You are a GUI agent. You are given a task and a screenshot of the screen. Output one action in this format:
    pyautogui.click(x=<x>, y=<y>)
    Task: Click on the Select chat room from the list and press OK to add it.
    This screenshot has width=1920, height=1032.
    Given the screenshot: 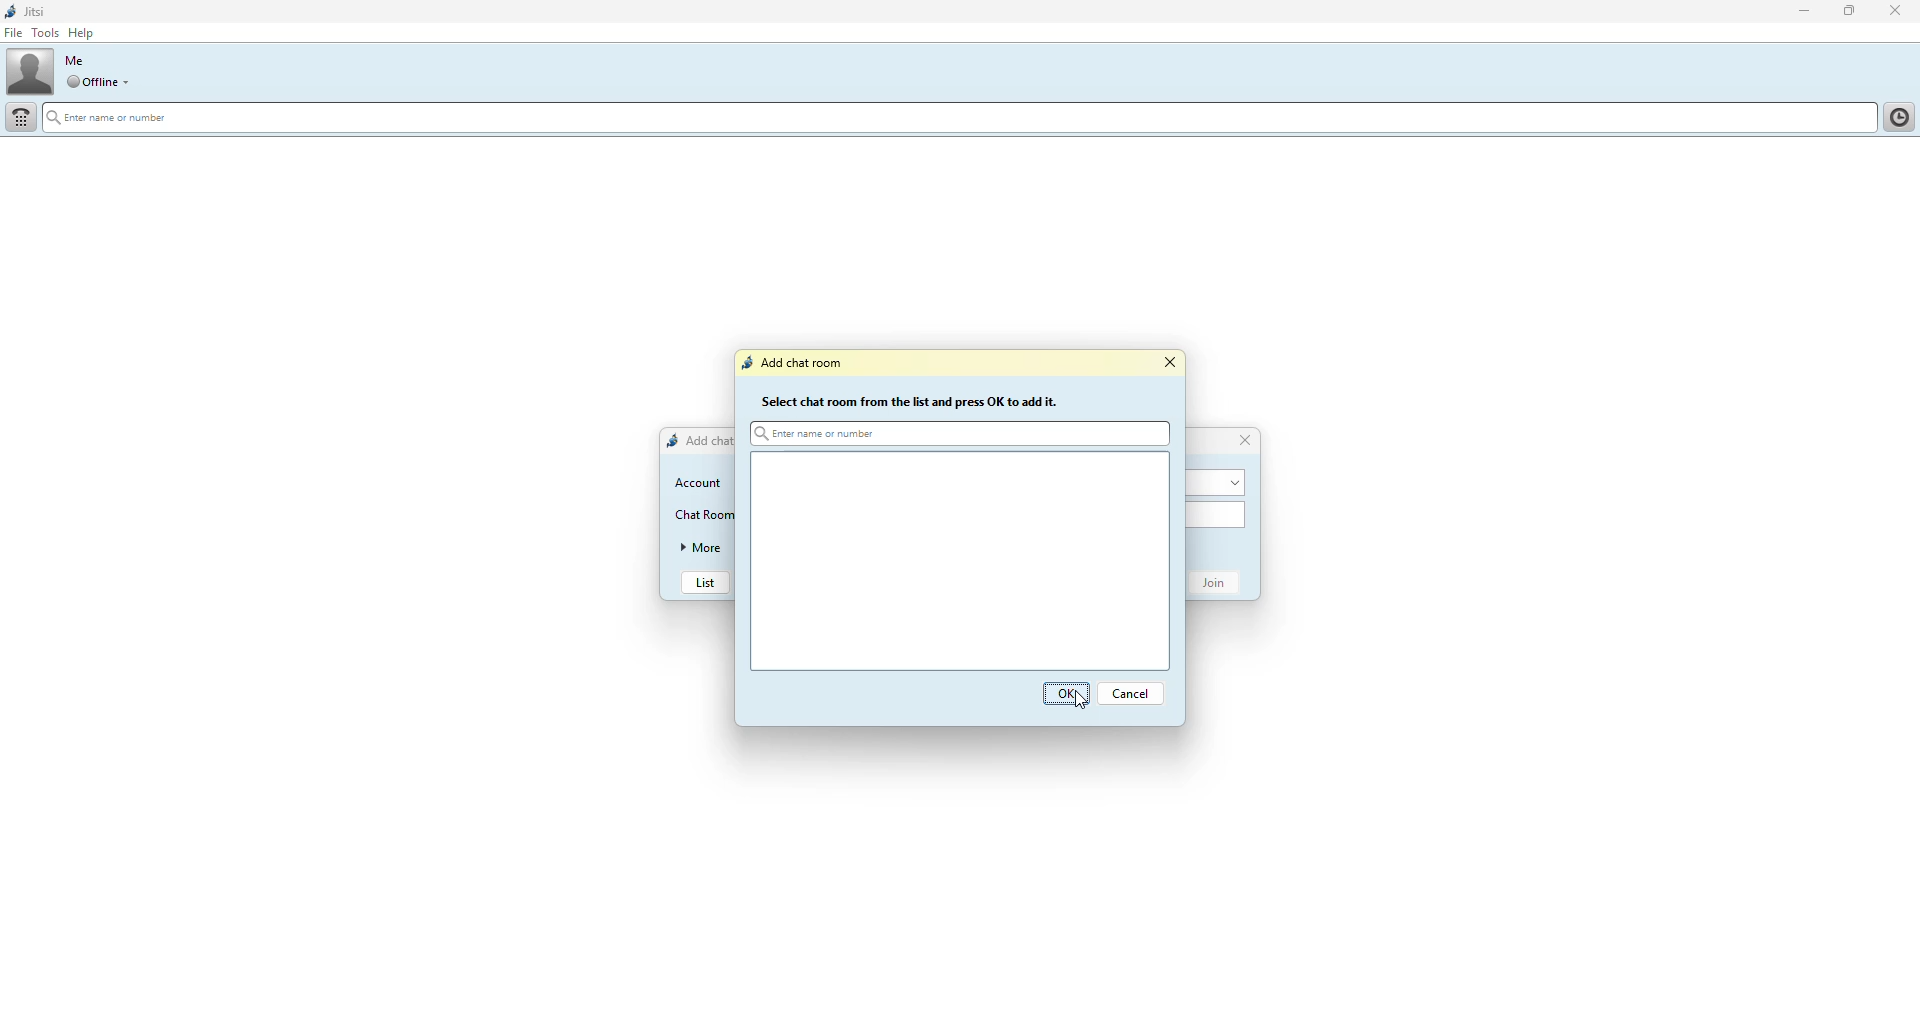 What is the action you would take?
    pyautogui.click(x=911, y=400)
    